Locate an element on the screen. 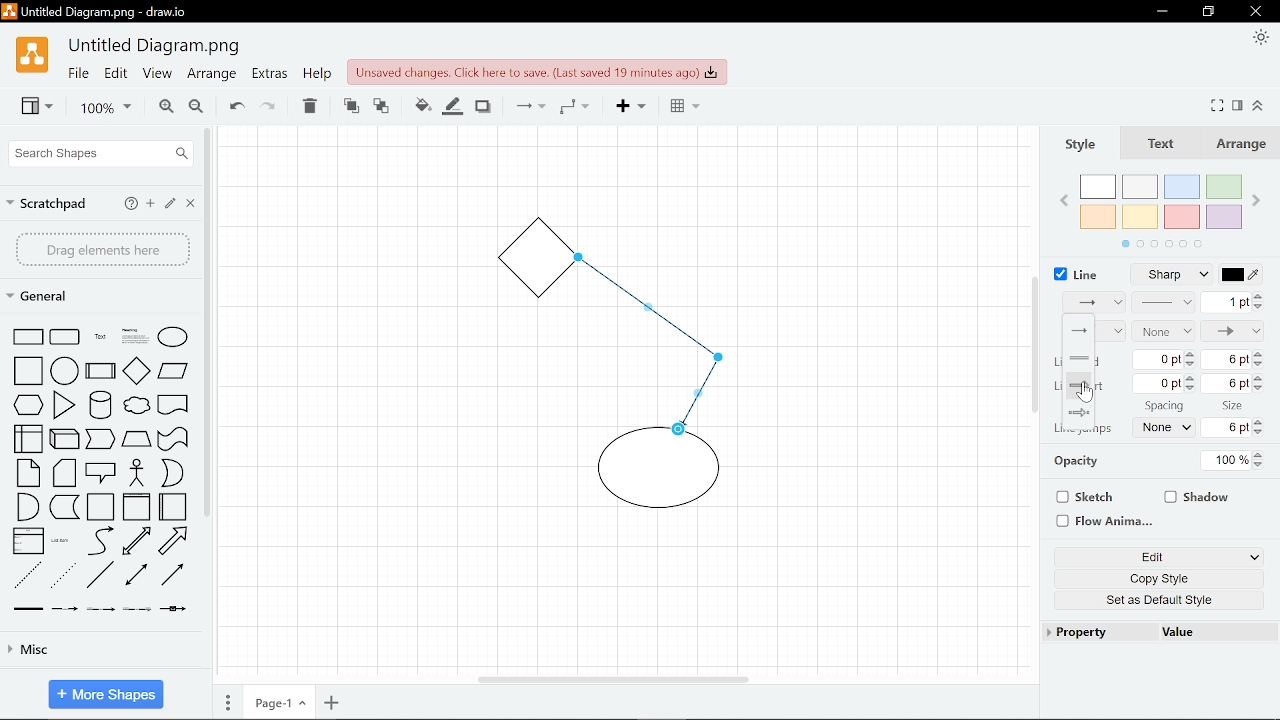 This screenshot has height=720, width=1280. shape is located at coordinates (102, 405).